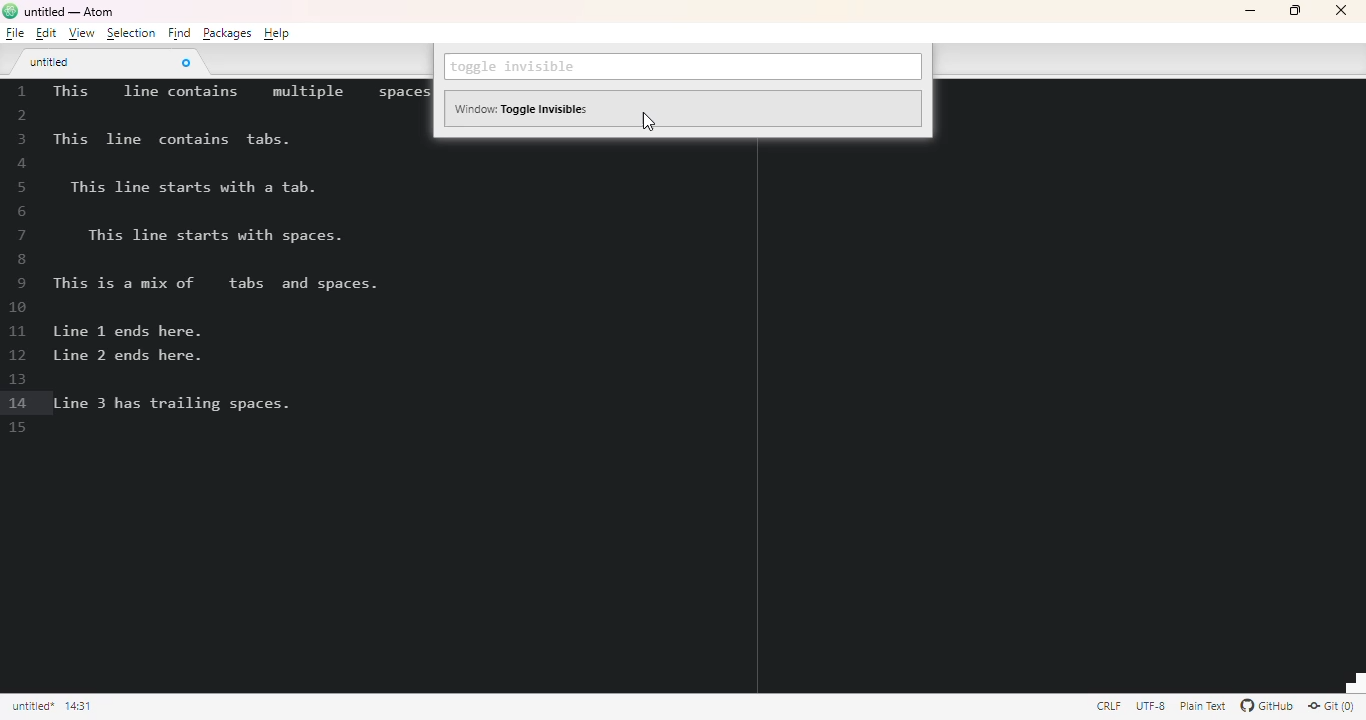 Image resolution: width=1366 pixels, height=720 pixels. I want to click on untitled tab, so click(51, 61).